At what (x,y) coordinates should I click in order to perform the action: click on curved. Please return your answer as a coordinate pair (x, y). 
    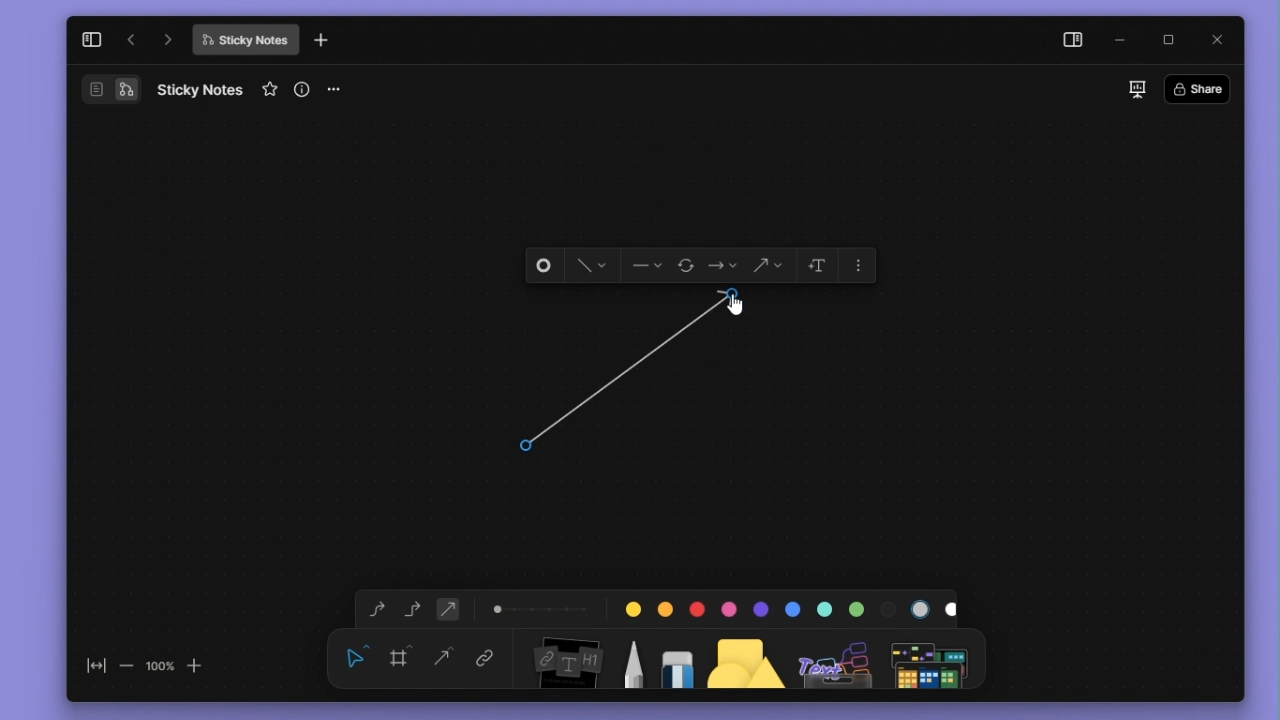
    Looking at the image, I should click on (373, 610).